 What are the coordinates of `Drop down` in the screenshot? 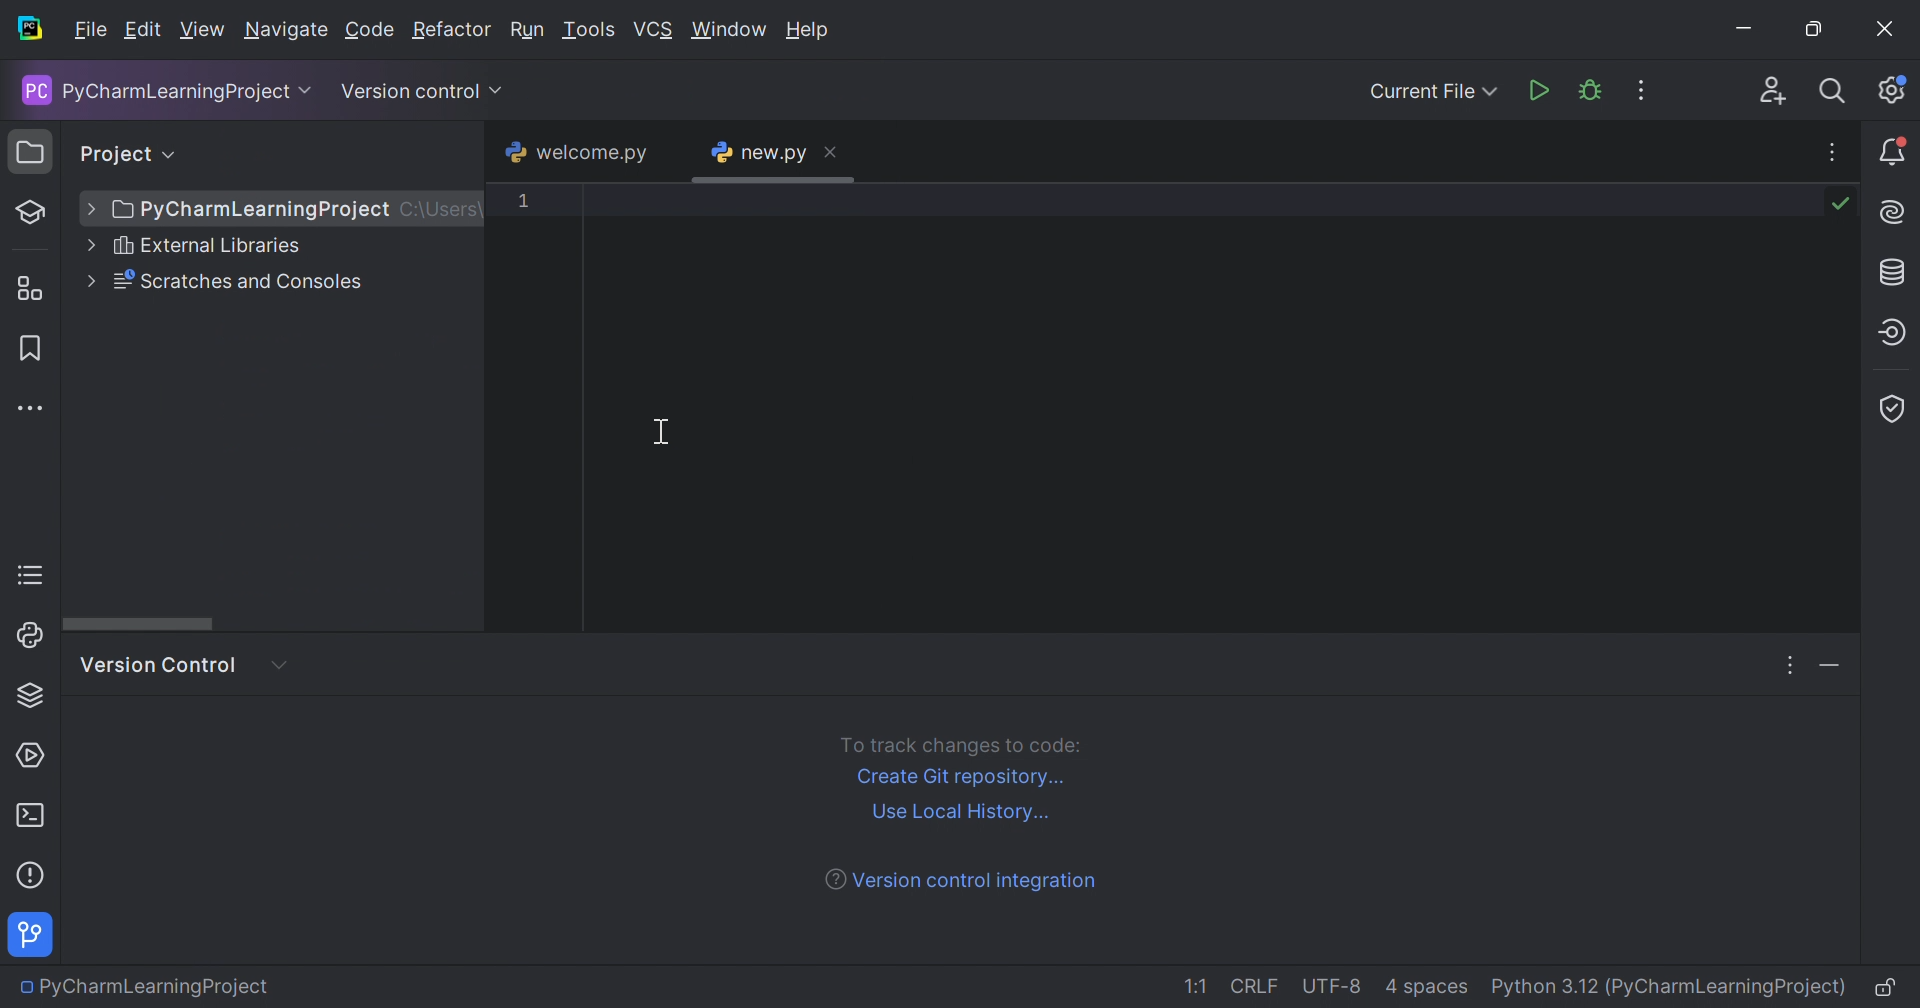 It's located at (90, 245).